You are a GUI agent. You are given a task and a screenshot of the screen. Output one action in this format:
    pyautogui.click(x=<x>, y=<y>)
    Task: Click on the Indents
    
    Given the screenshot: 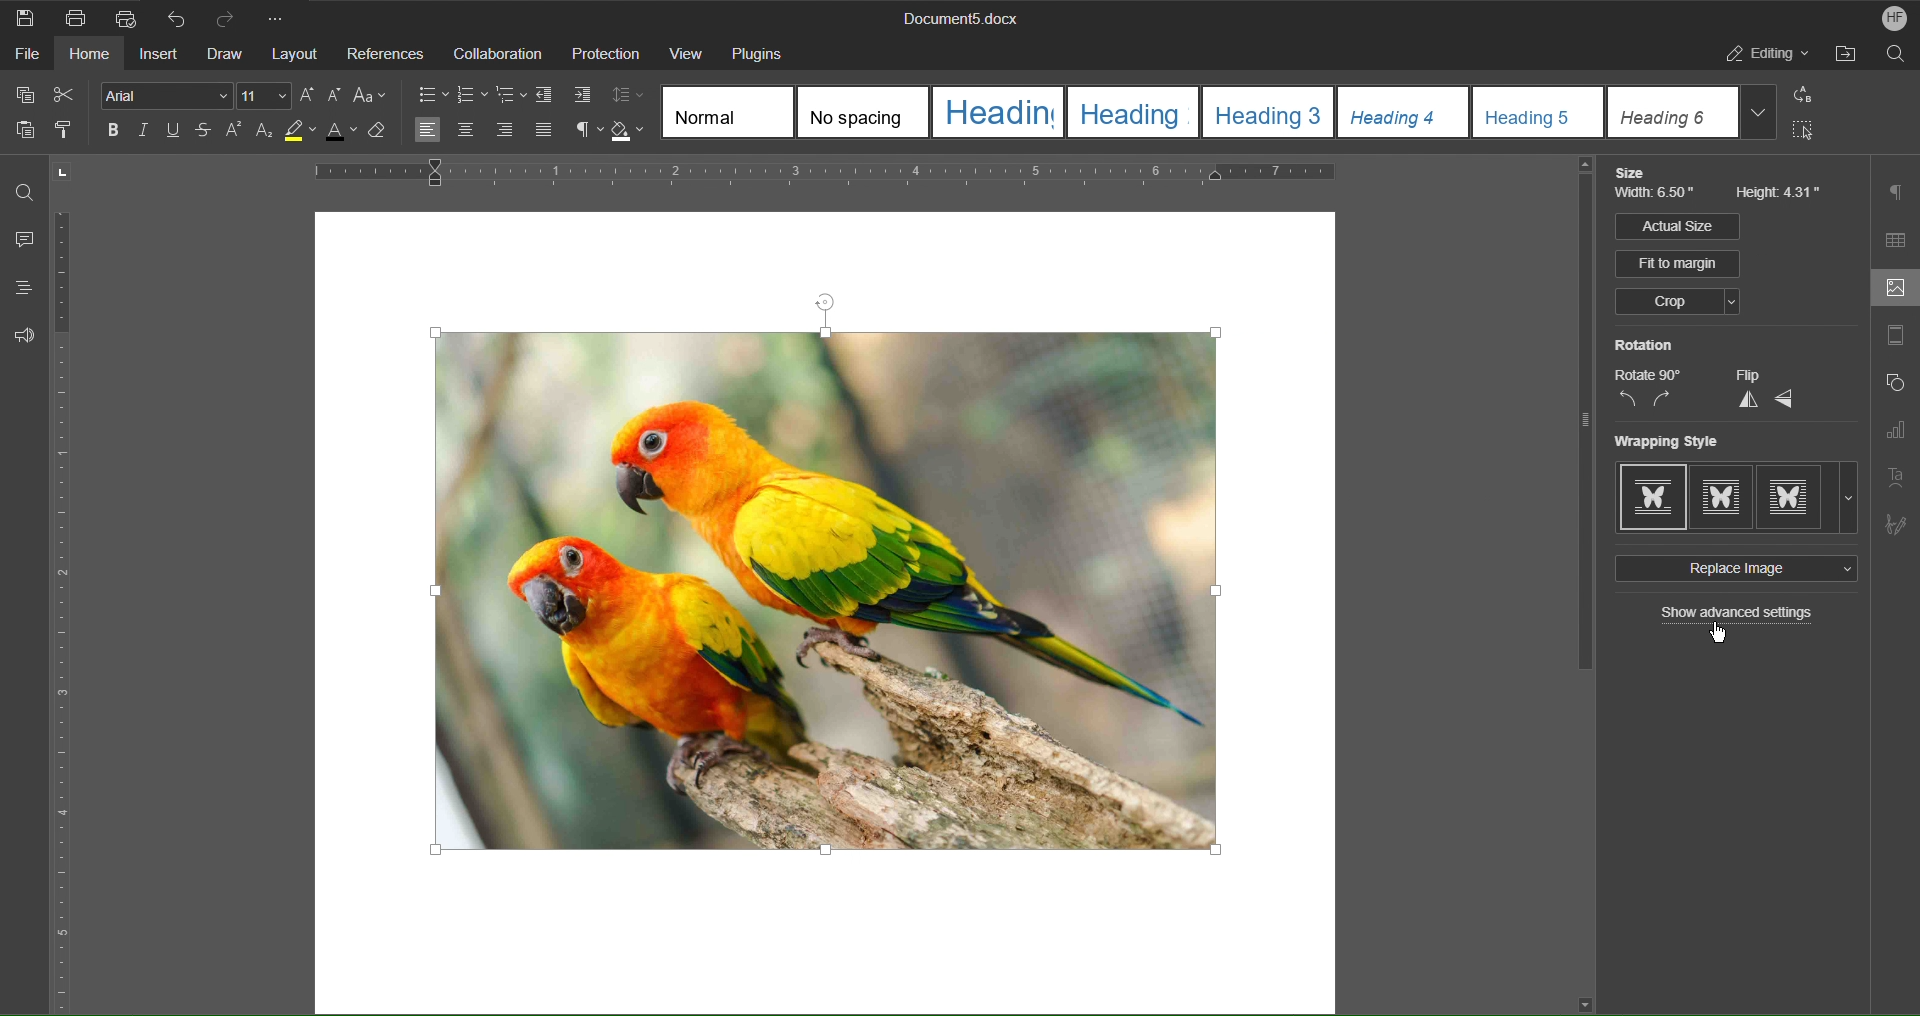 What is the action you would take?
    pyautogui.click(x=567, y=96)
    